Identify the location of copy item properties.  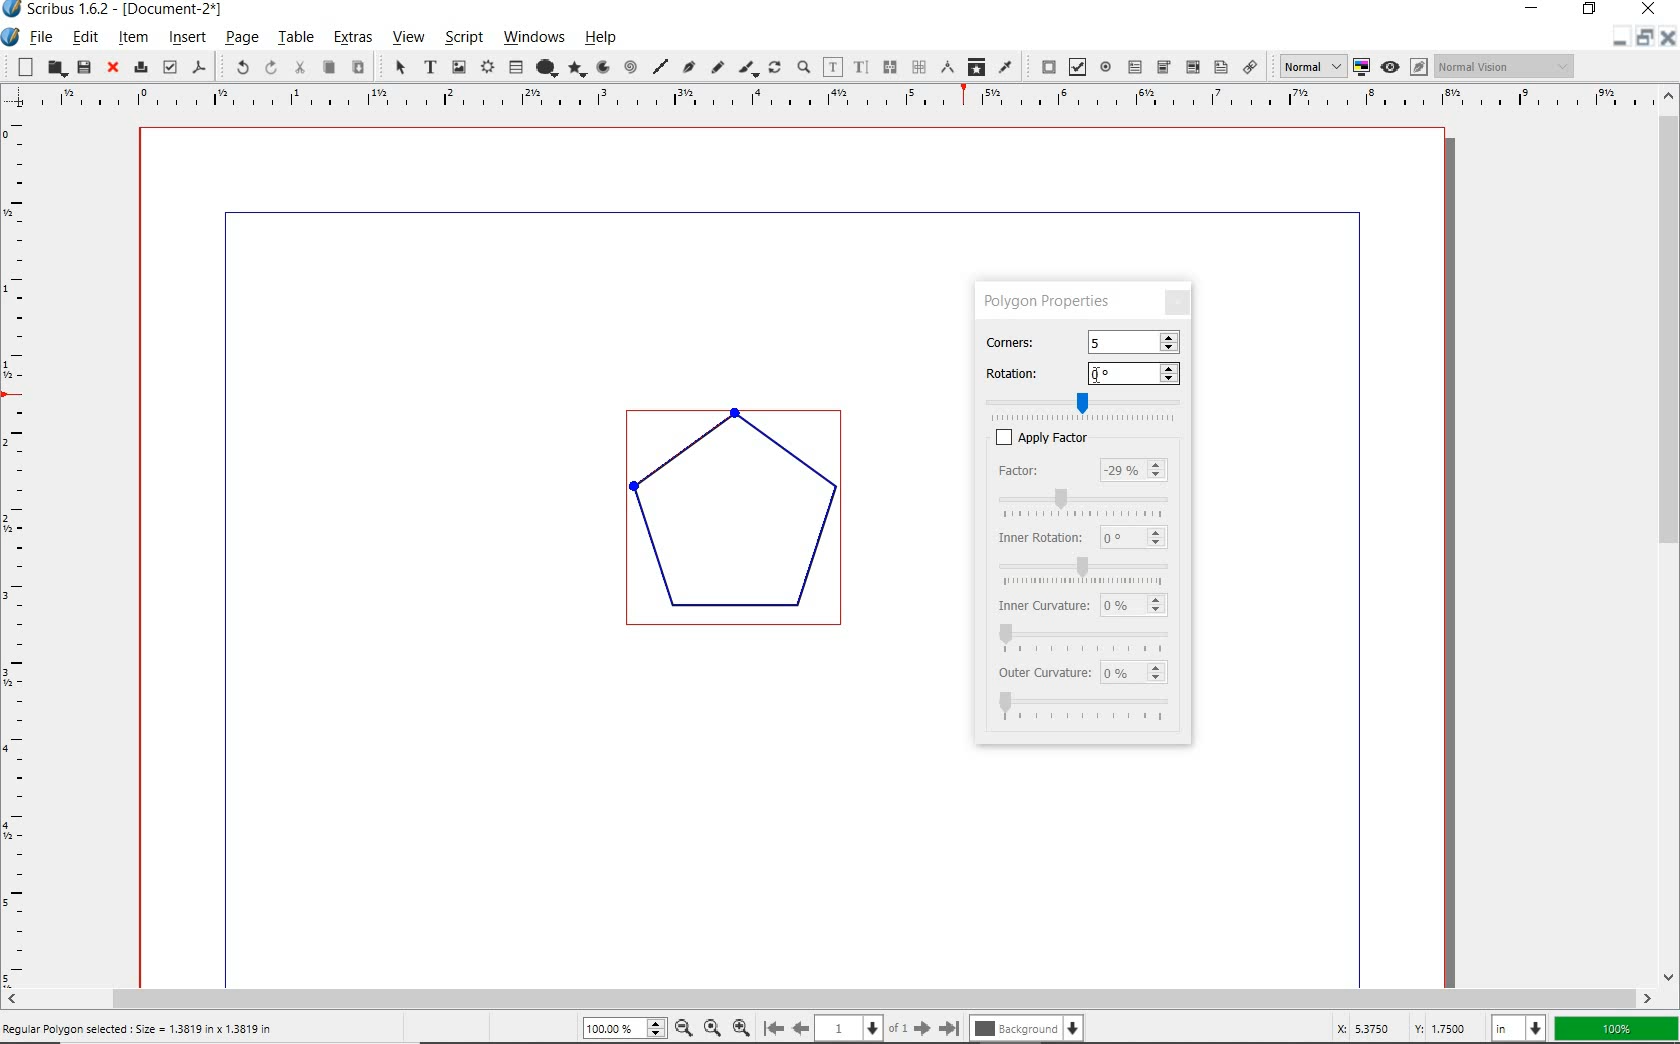
(978, 68).